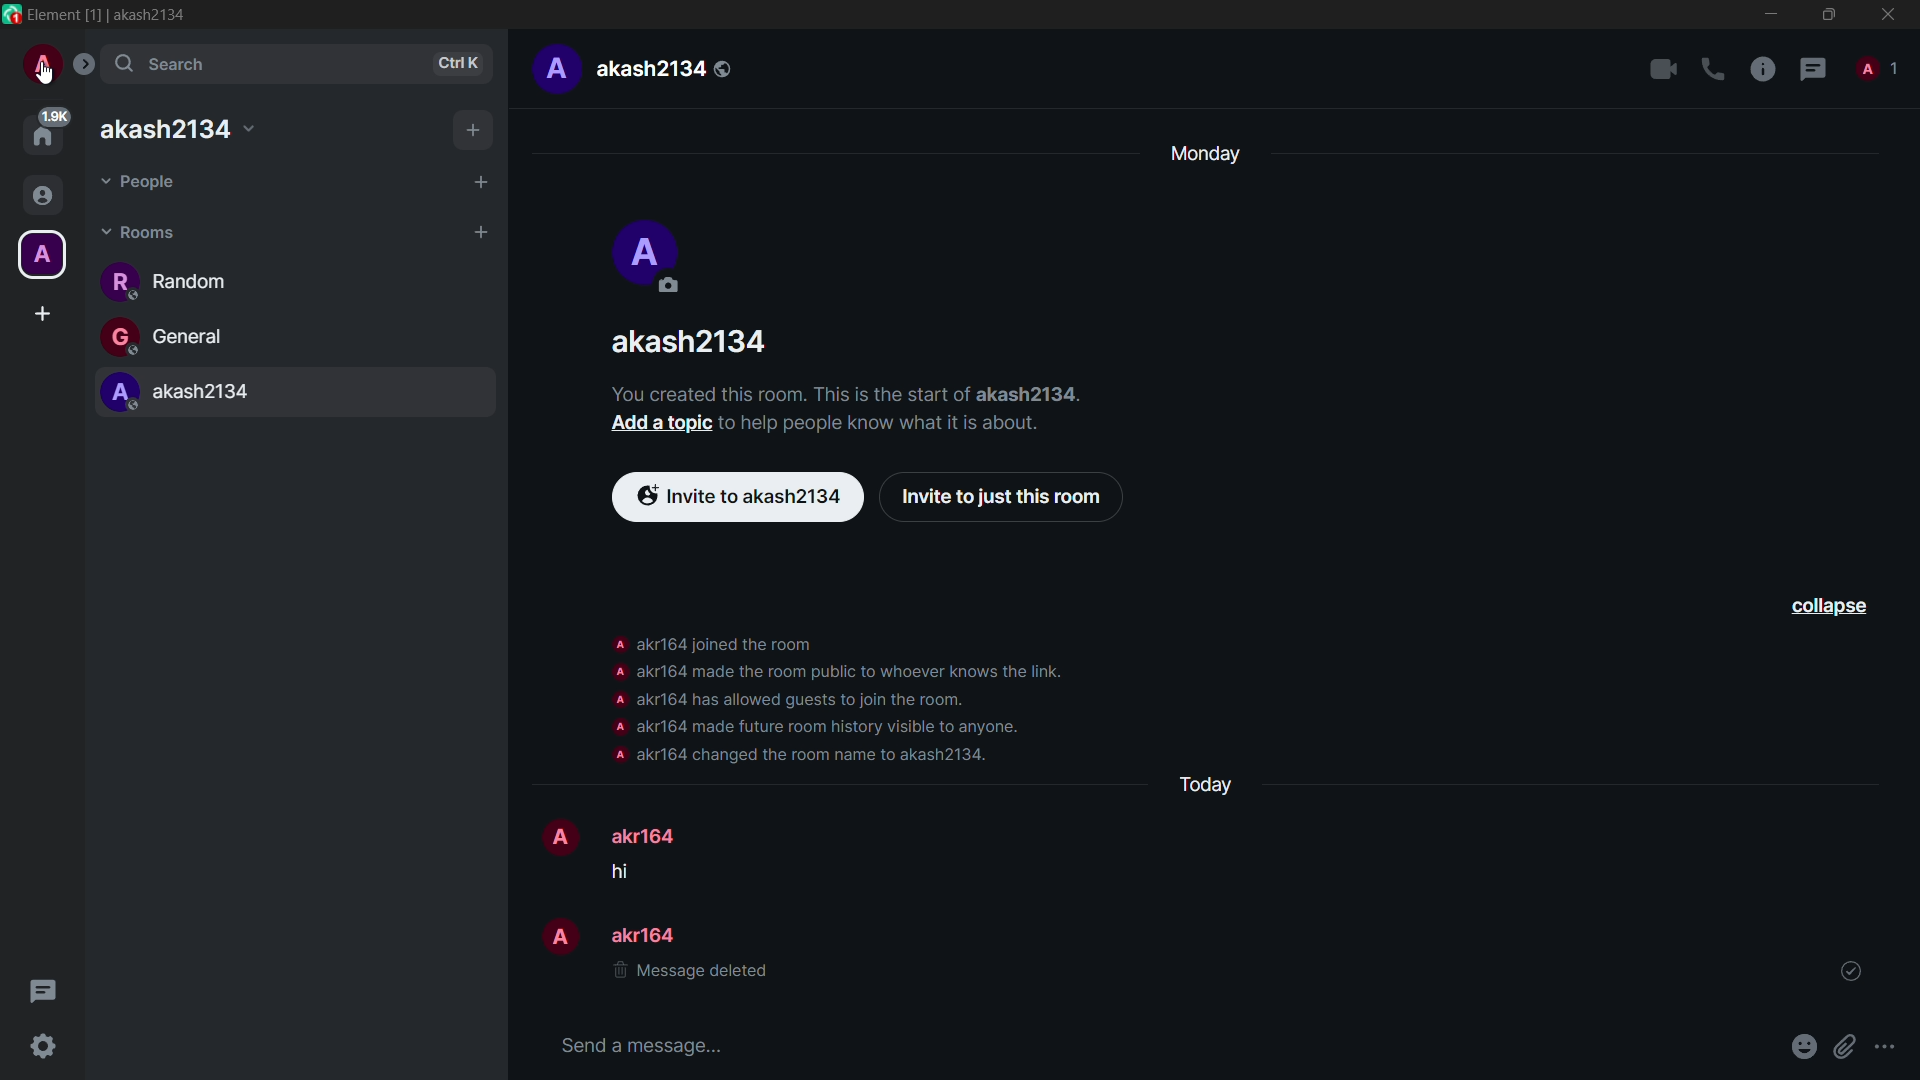  Describe the element at coordinates (54, 13) in the screenshot. I see `Element` at that location.